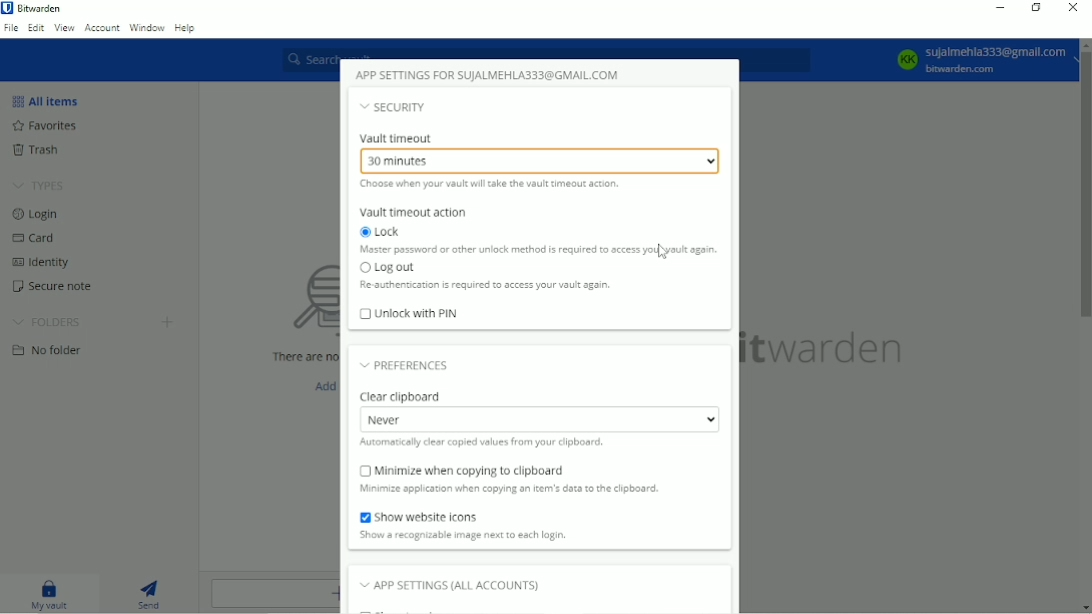 The height and width of the screenshot is (614, 1092). I want to click on Create folder, so click(169, 322).